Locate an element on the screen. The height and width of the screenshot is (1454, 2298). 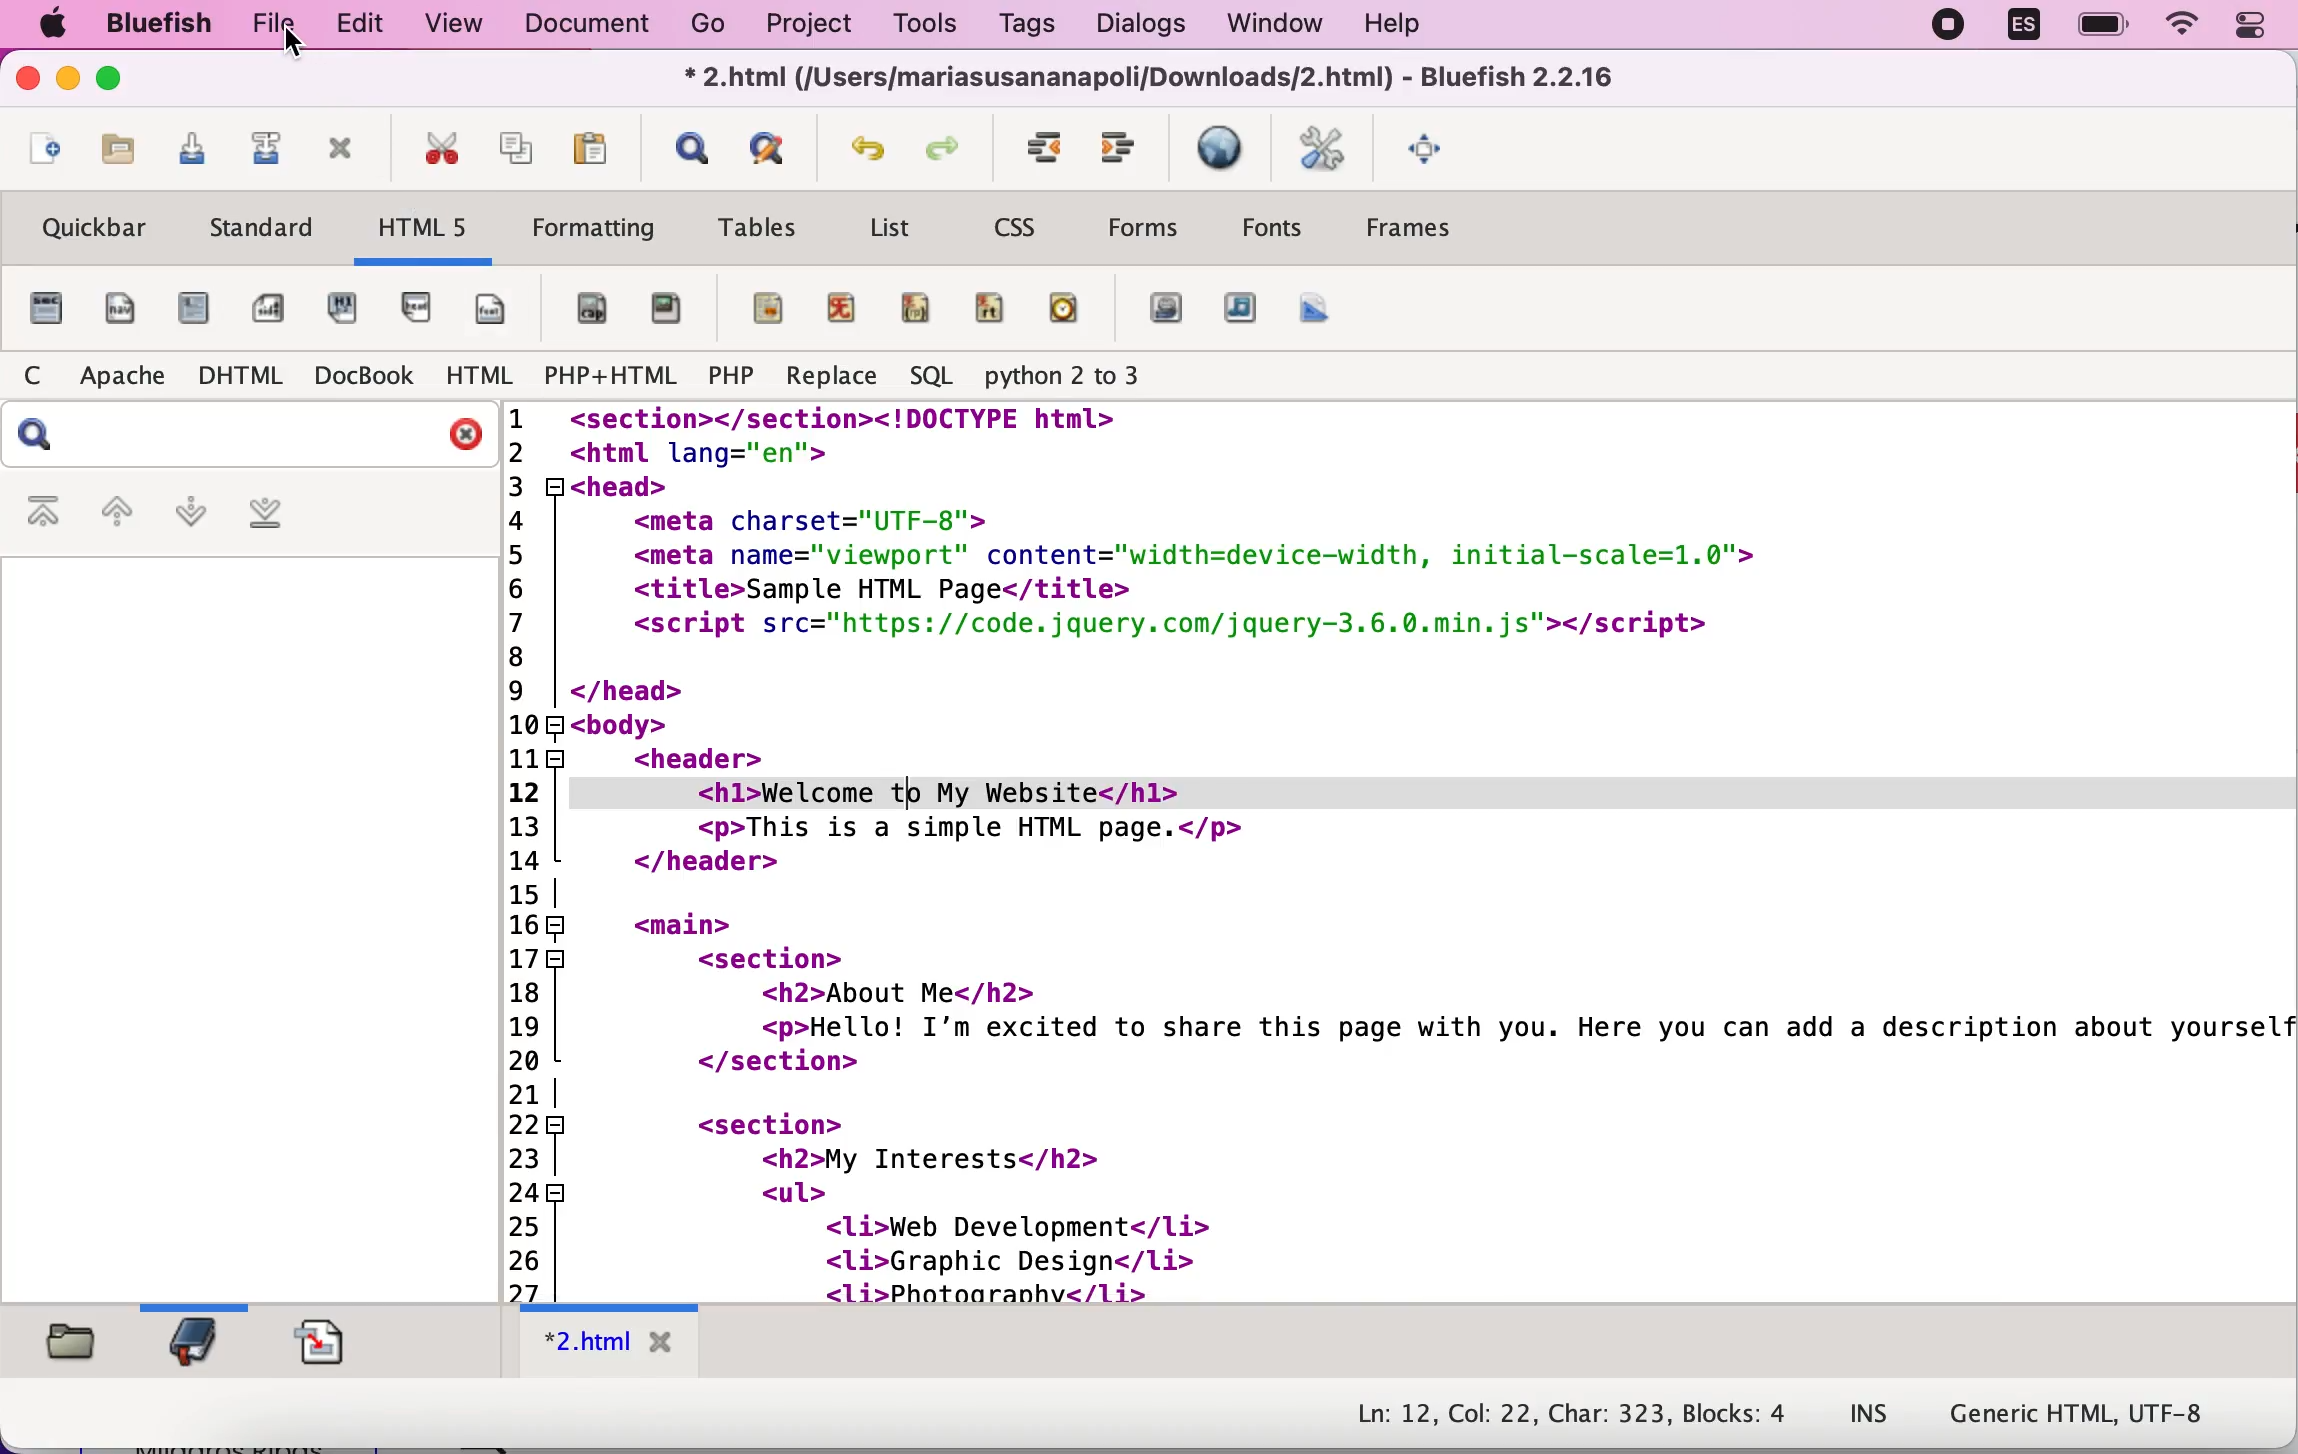
view is located at coordinates (444, 25).